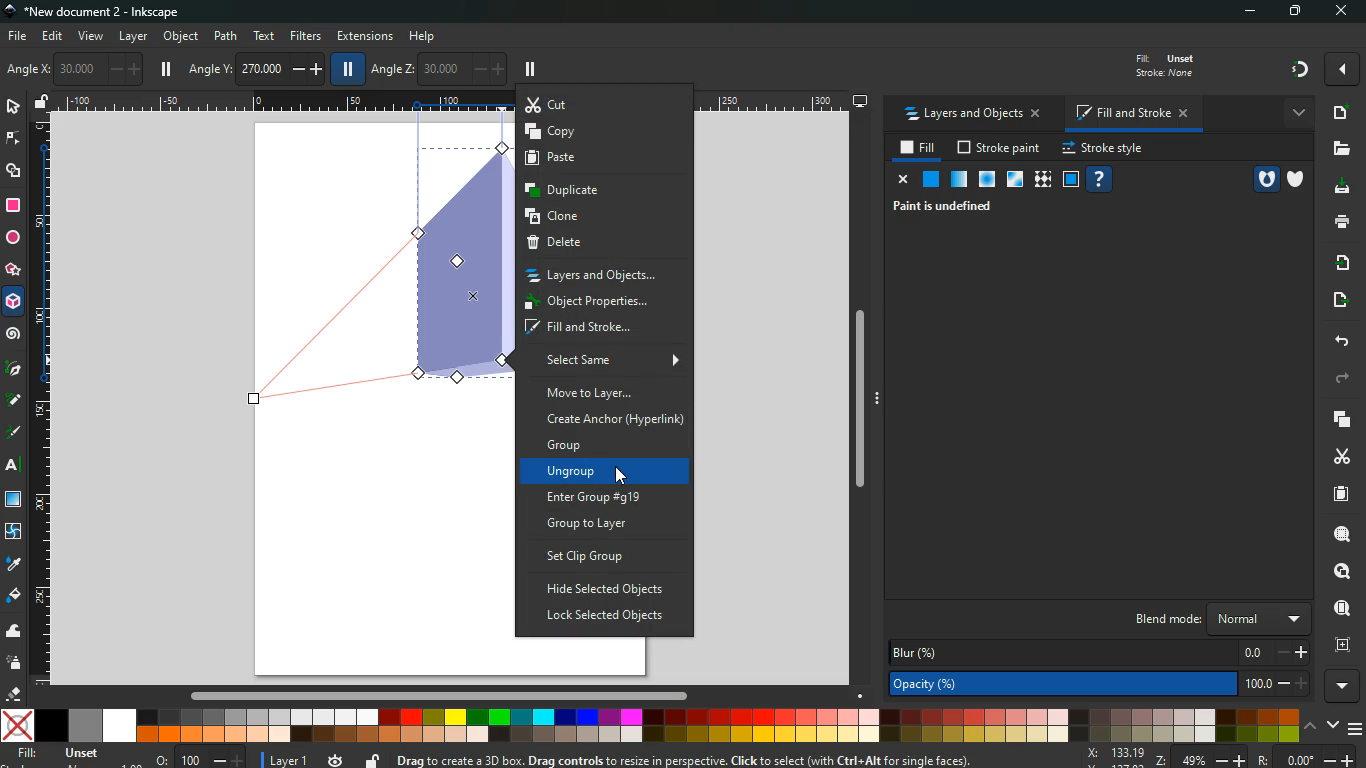 This screenshot has width=1366, height=768. Describe the element at coordinates (1341, 380) in the screenshot. I see `forward` at that location.